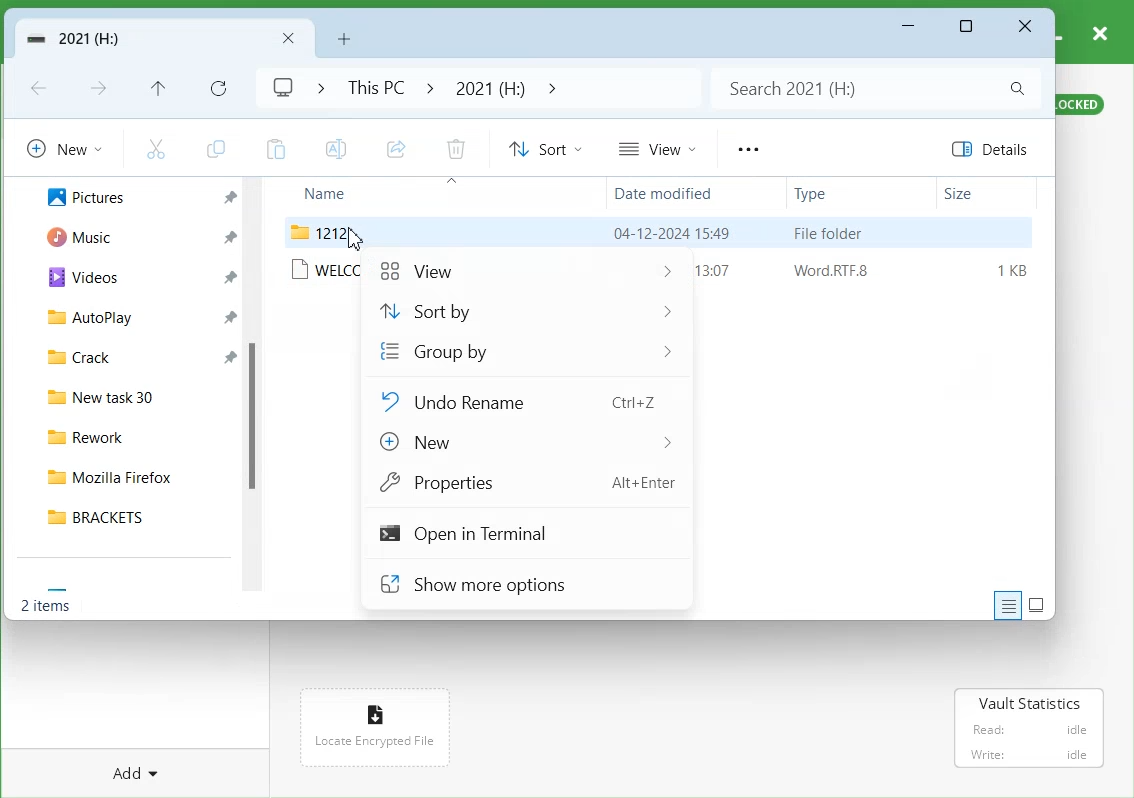  Describe the element at coordinates (873, 88) in the screenshot. I see `Search bar` at that location.